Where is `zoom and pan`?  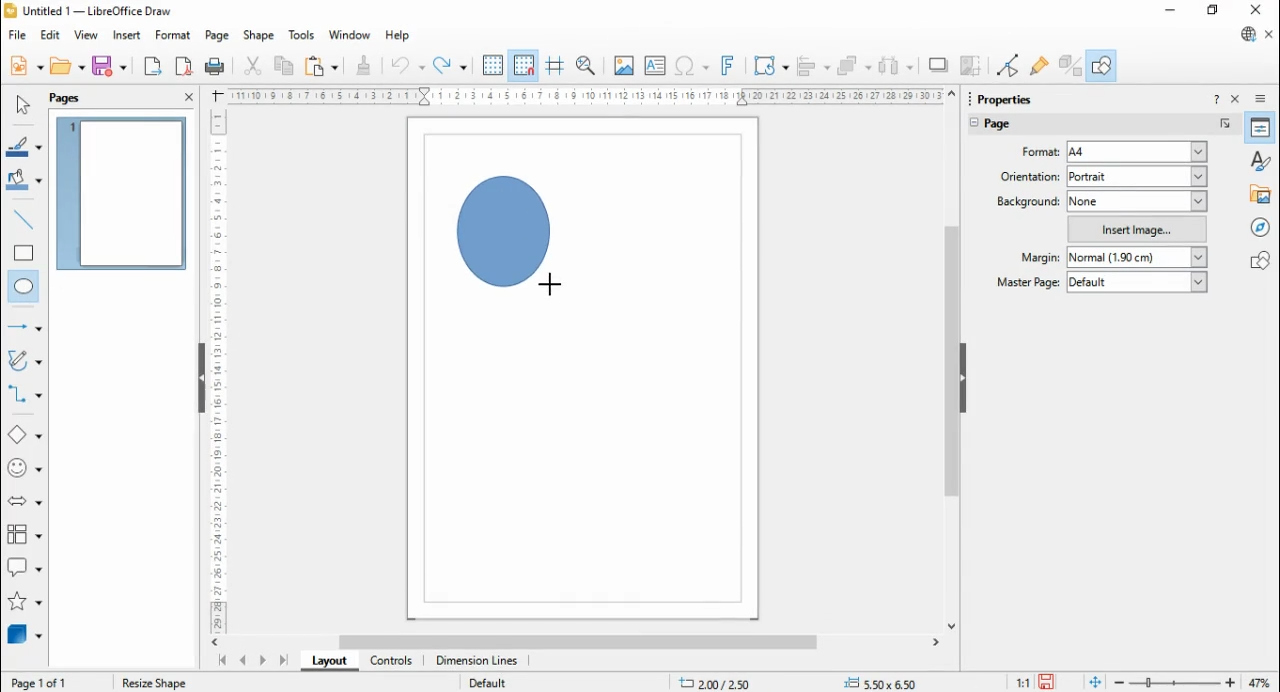
zoom and pan is located at coordinates (586, 66).